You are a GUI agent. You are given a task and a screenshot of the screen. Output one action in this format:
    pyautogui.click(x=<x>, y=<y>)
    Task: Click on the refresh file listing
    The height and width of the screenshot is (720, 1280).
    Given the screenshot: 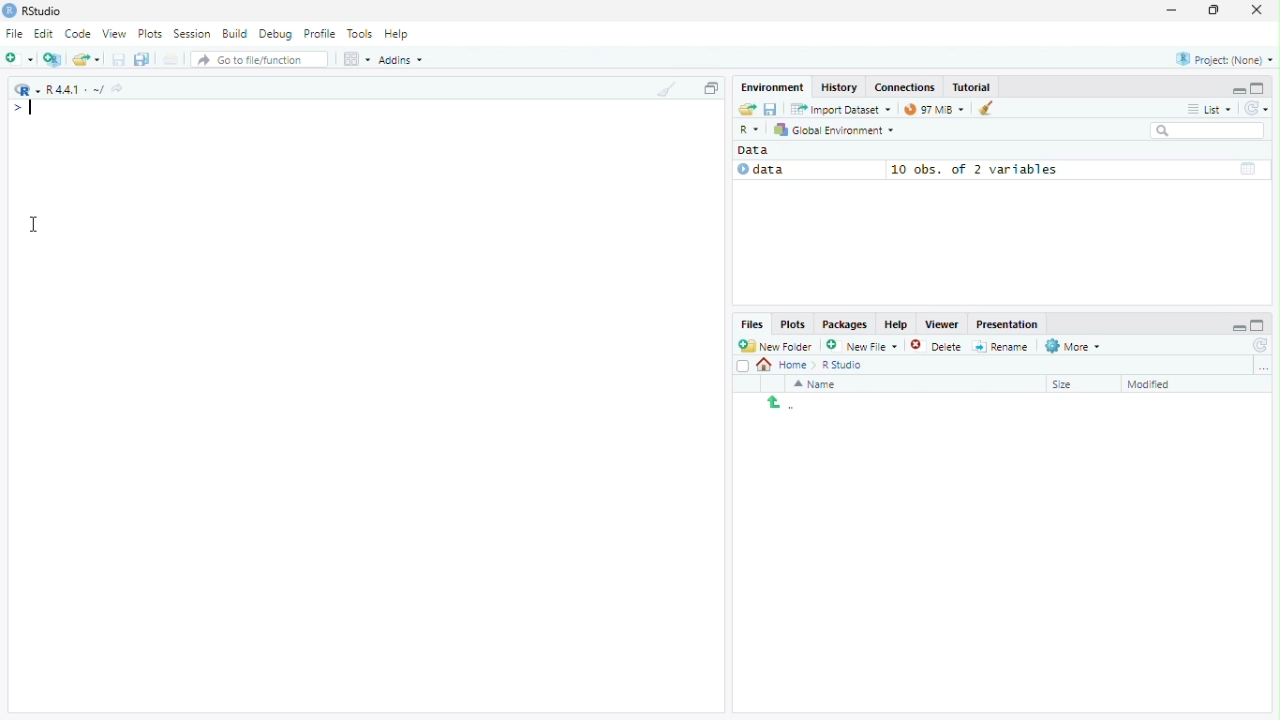 What is the action you would take?
    pyautogui.click(x=1261, y=346)
    